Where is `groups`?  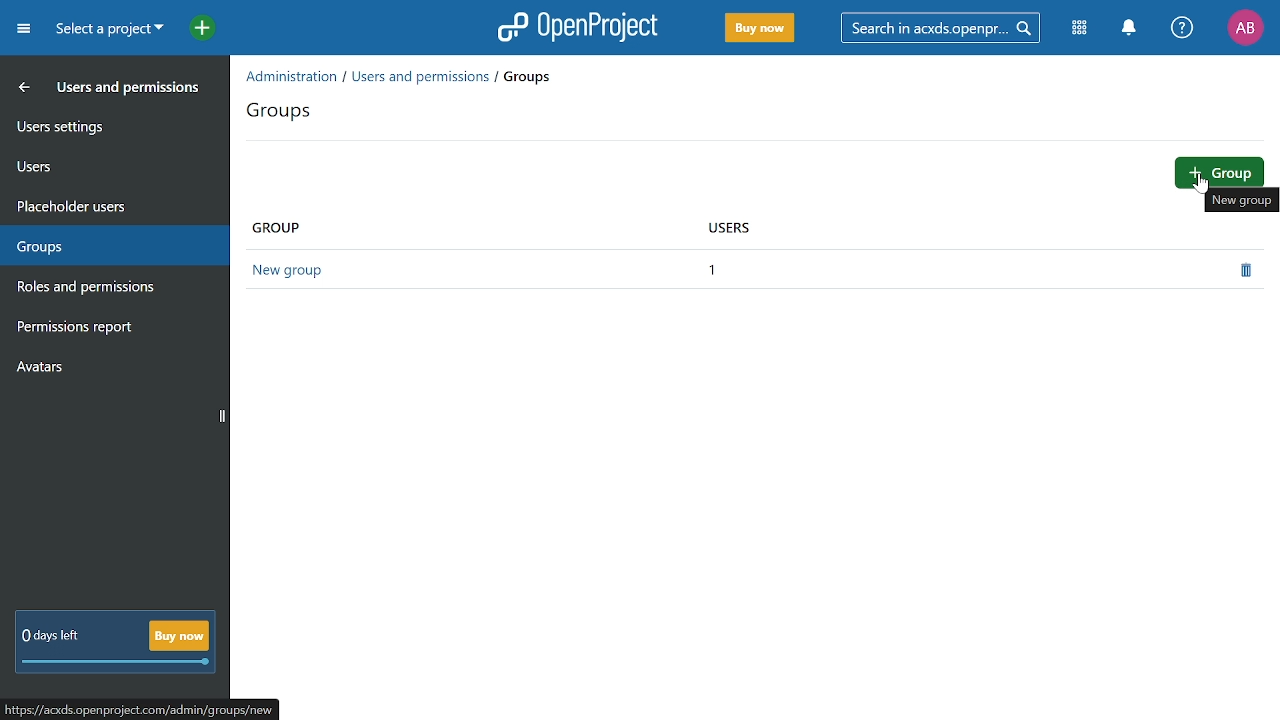 groups is located at coordinates (284, 113).